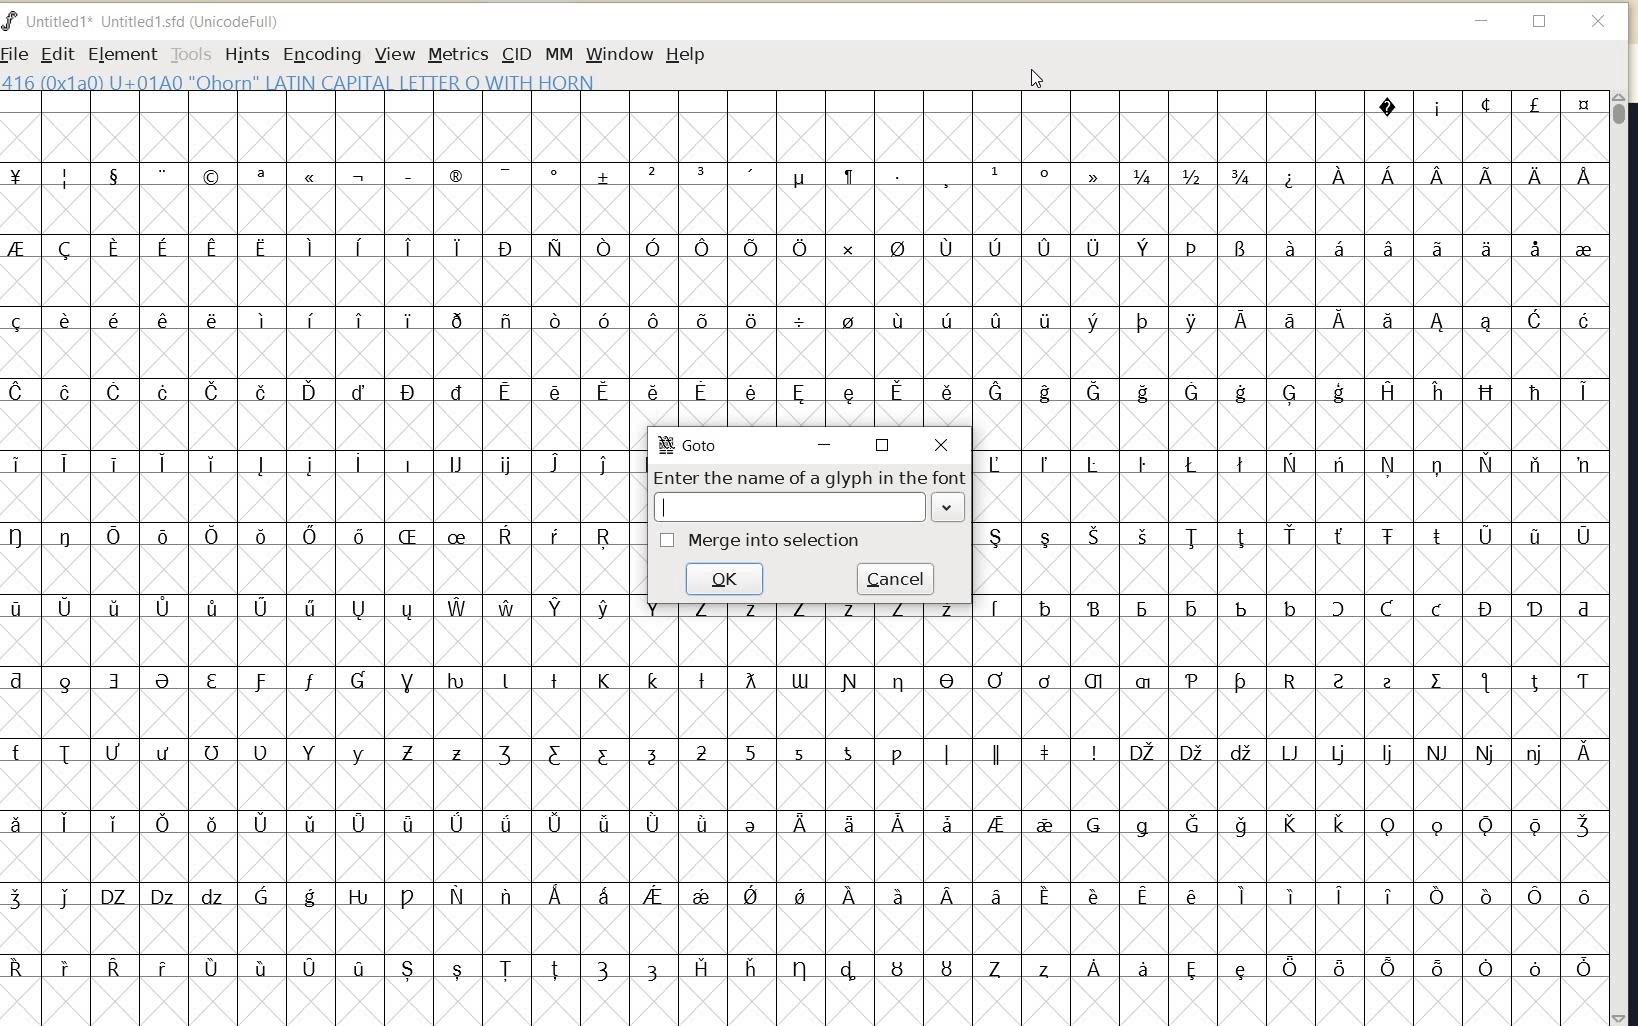 Image resolution: width=1638 pixels, height=1026 pixels. Describe the element at coordinates (888, 443) in the screenshot. I see `restore` at that location.